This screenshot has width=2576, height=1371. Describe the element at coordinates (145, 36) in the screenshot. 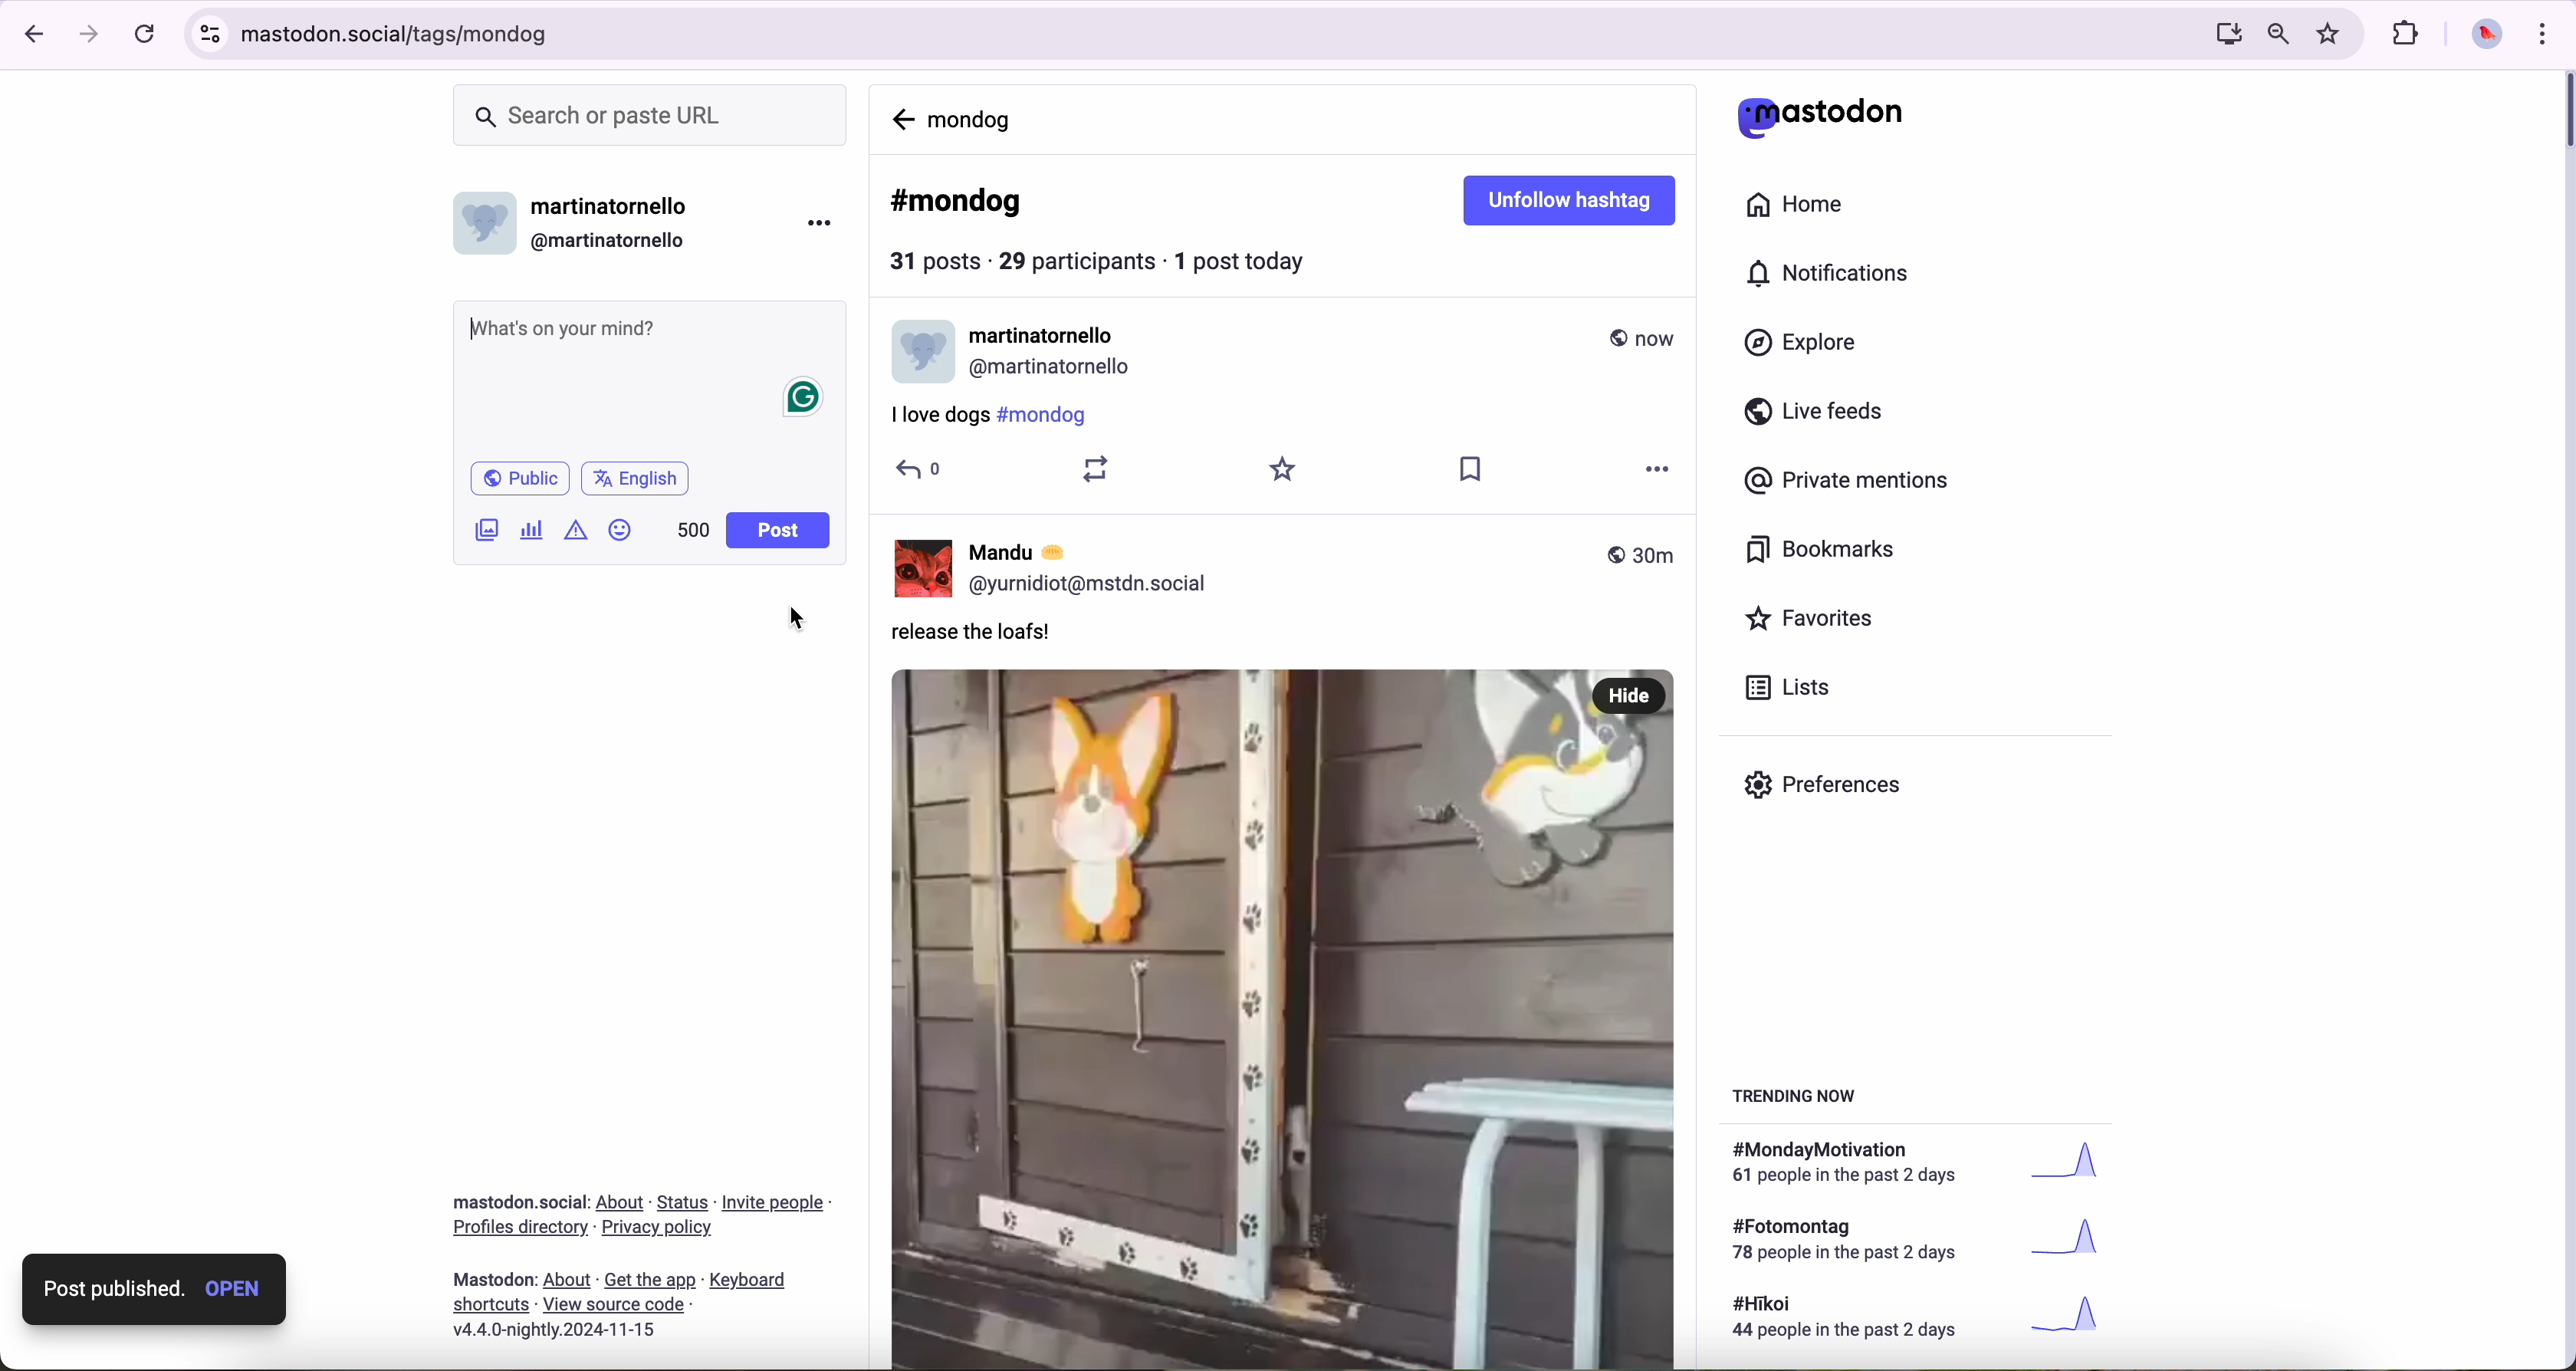

I see `refresh the page` at that location.